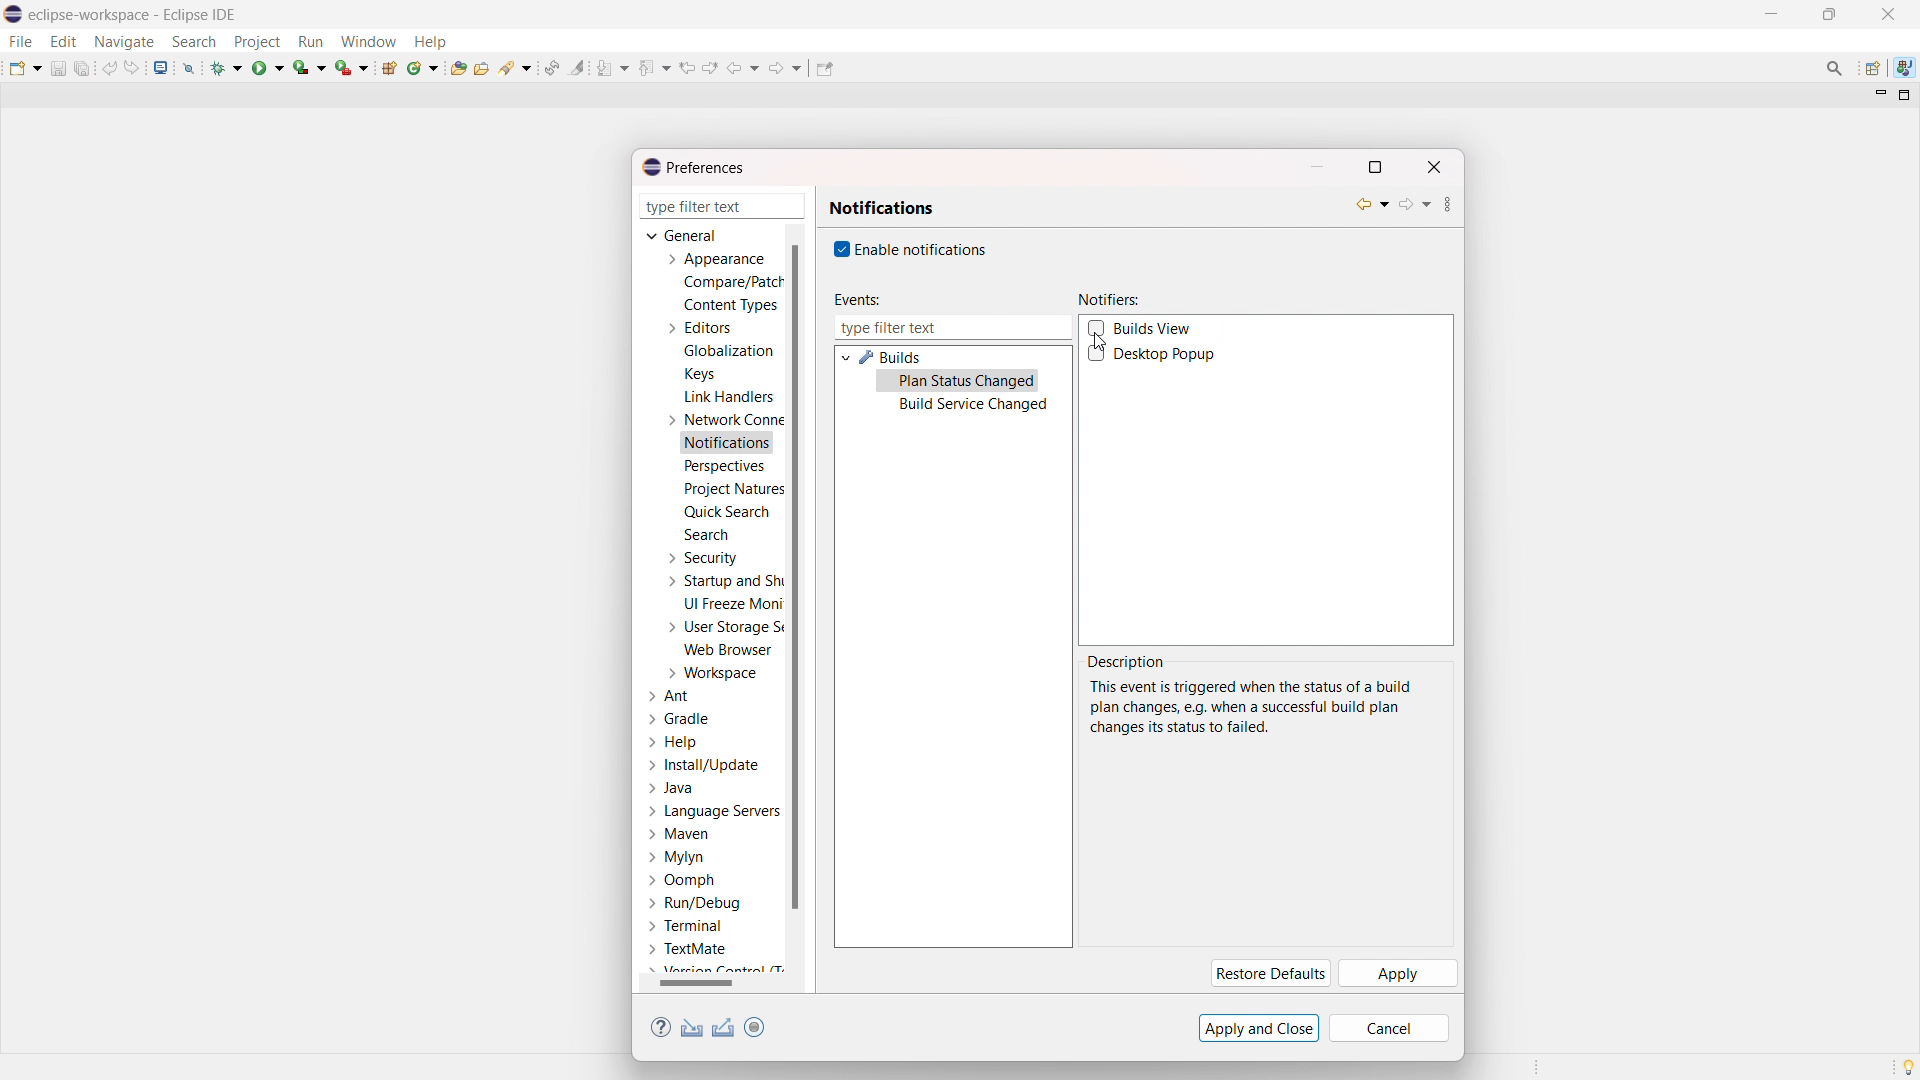  Describe the element at coordinates (25, 67) in the screenshot. I see `new` at that location.